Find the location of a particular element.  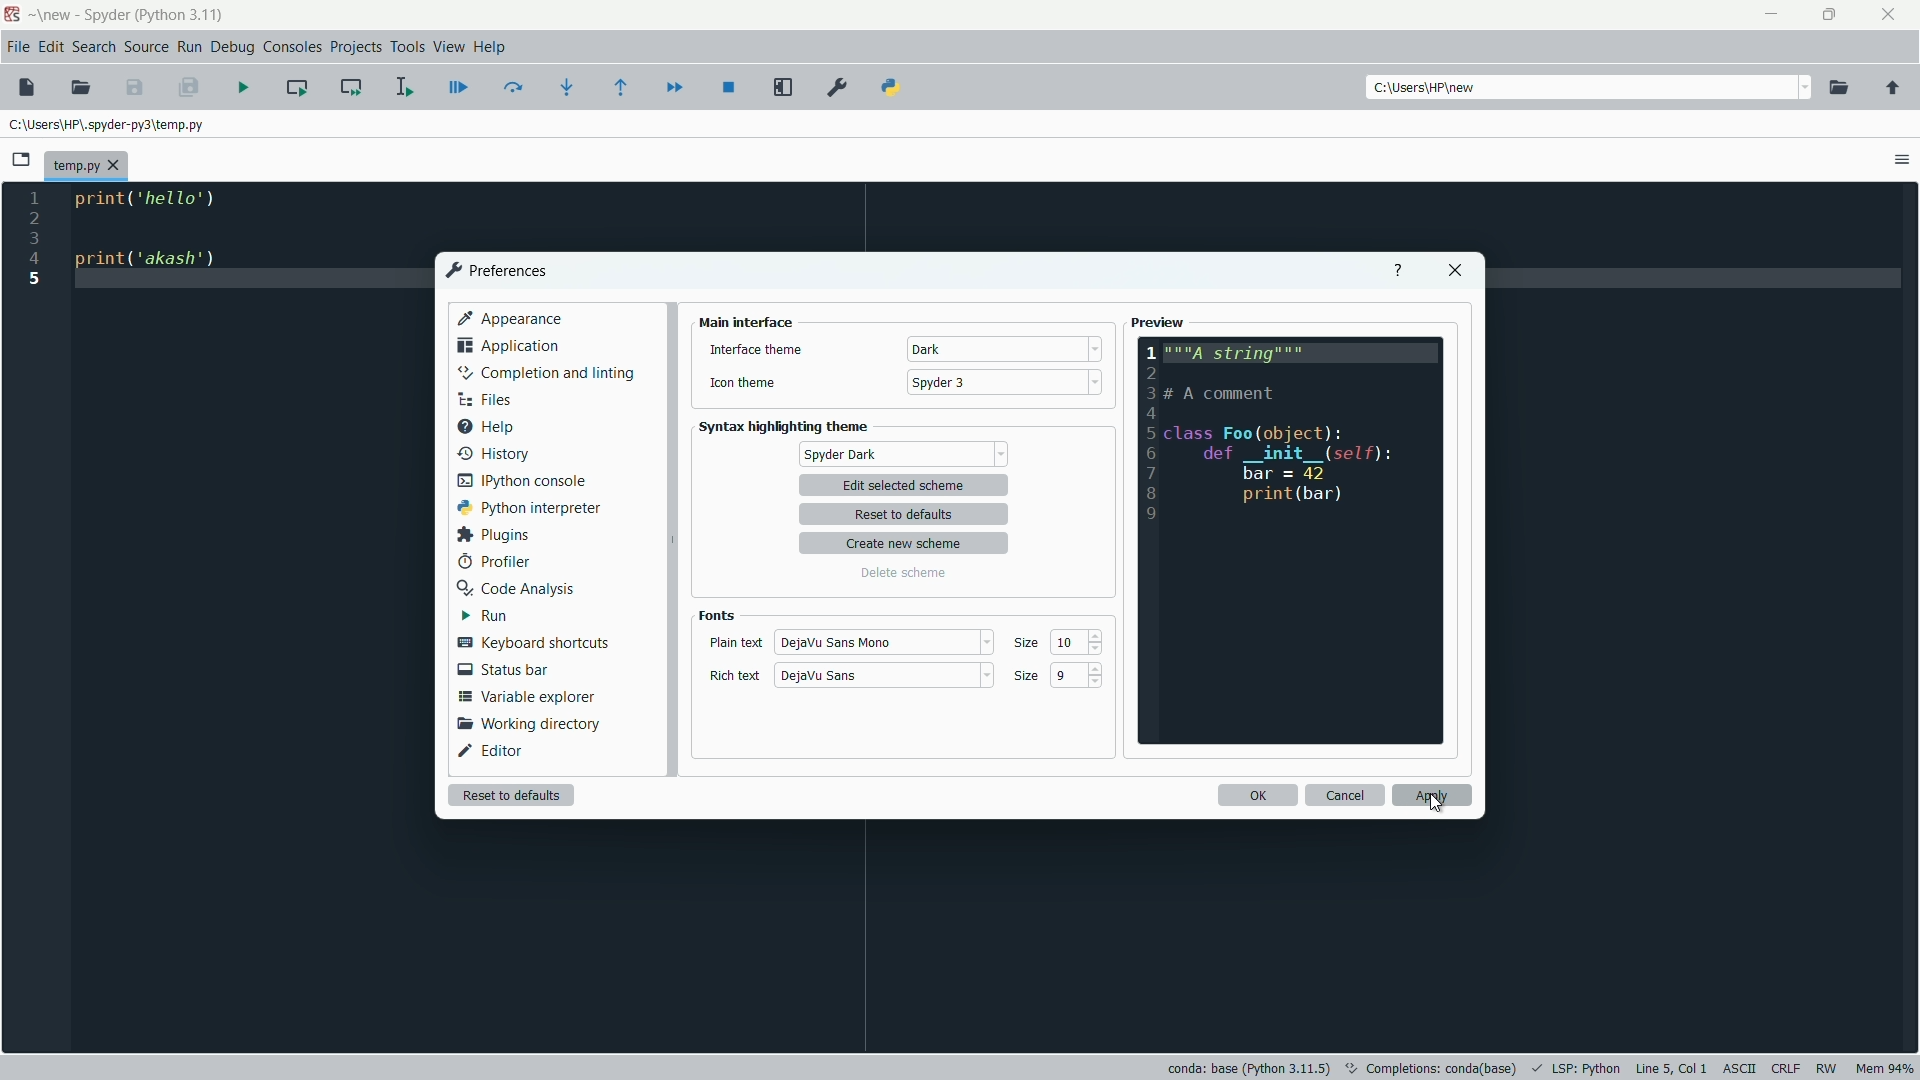

variable explorer is located at coordinates (528, 697).